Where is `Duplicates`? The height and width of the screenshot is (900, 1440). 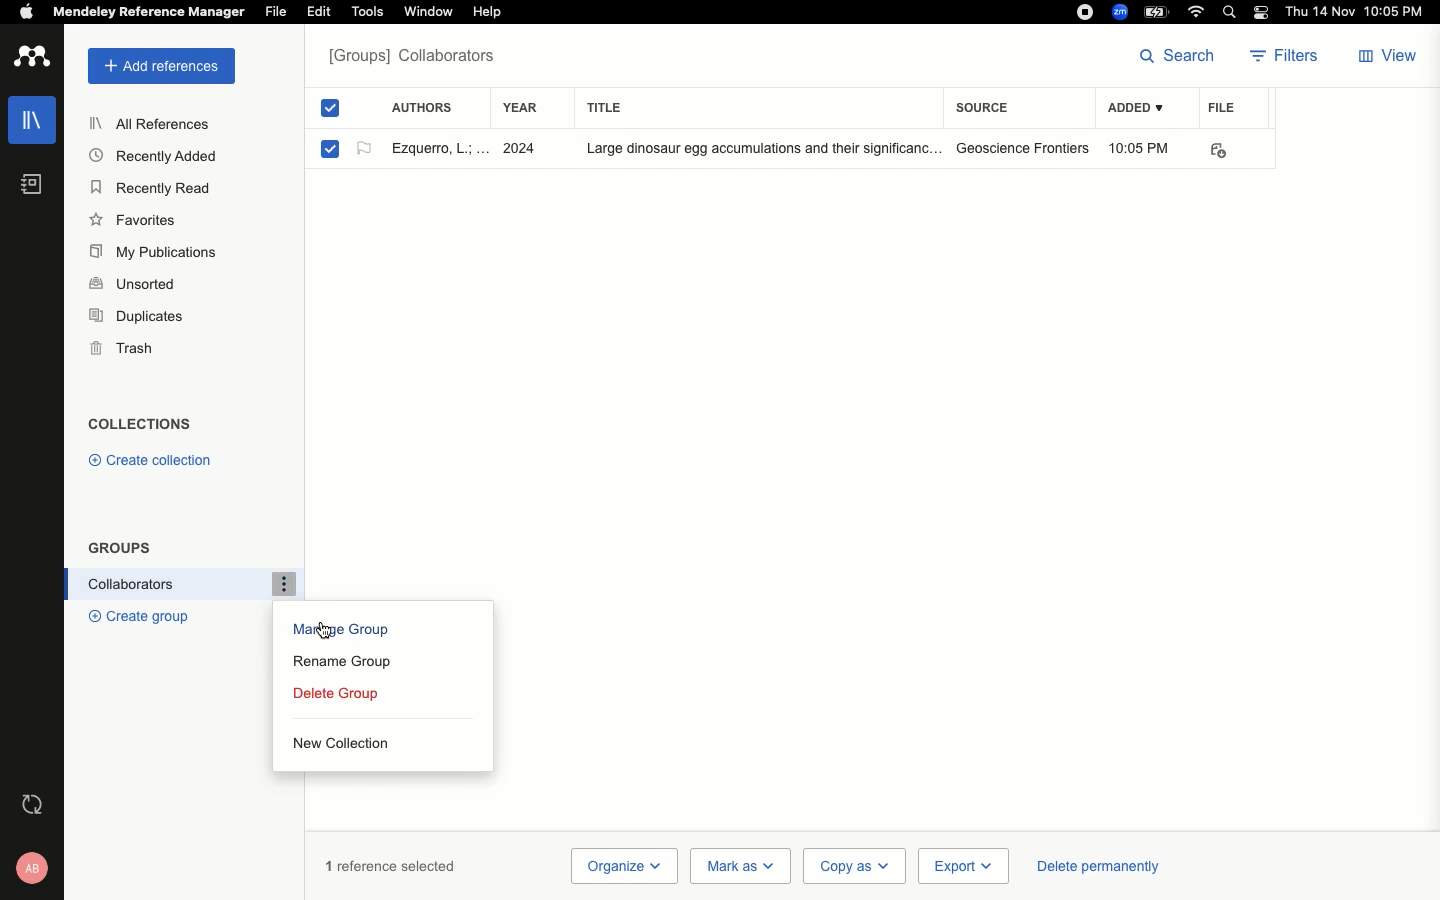 Duplicates is located at coordinates (134, 314).